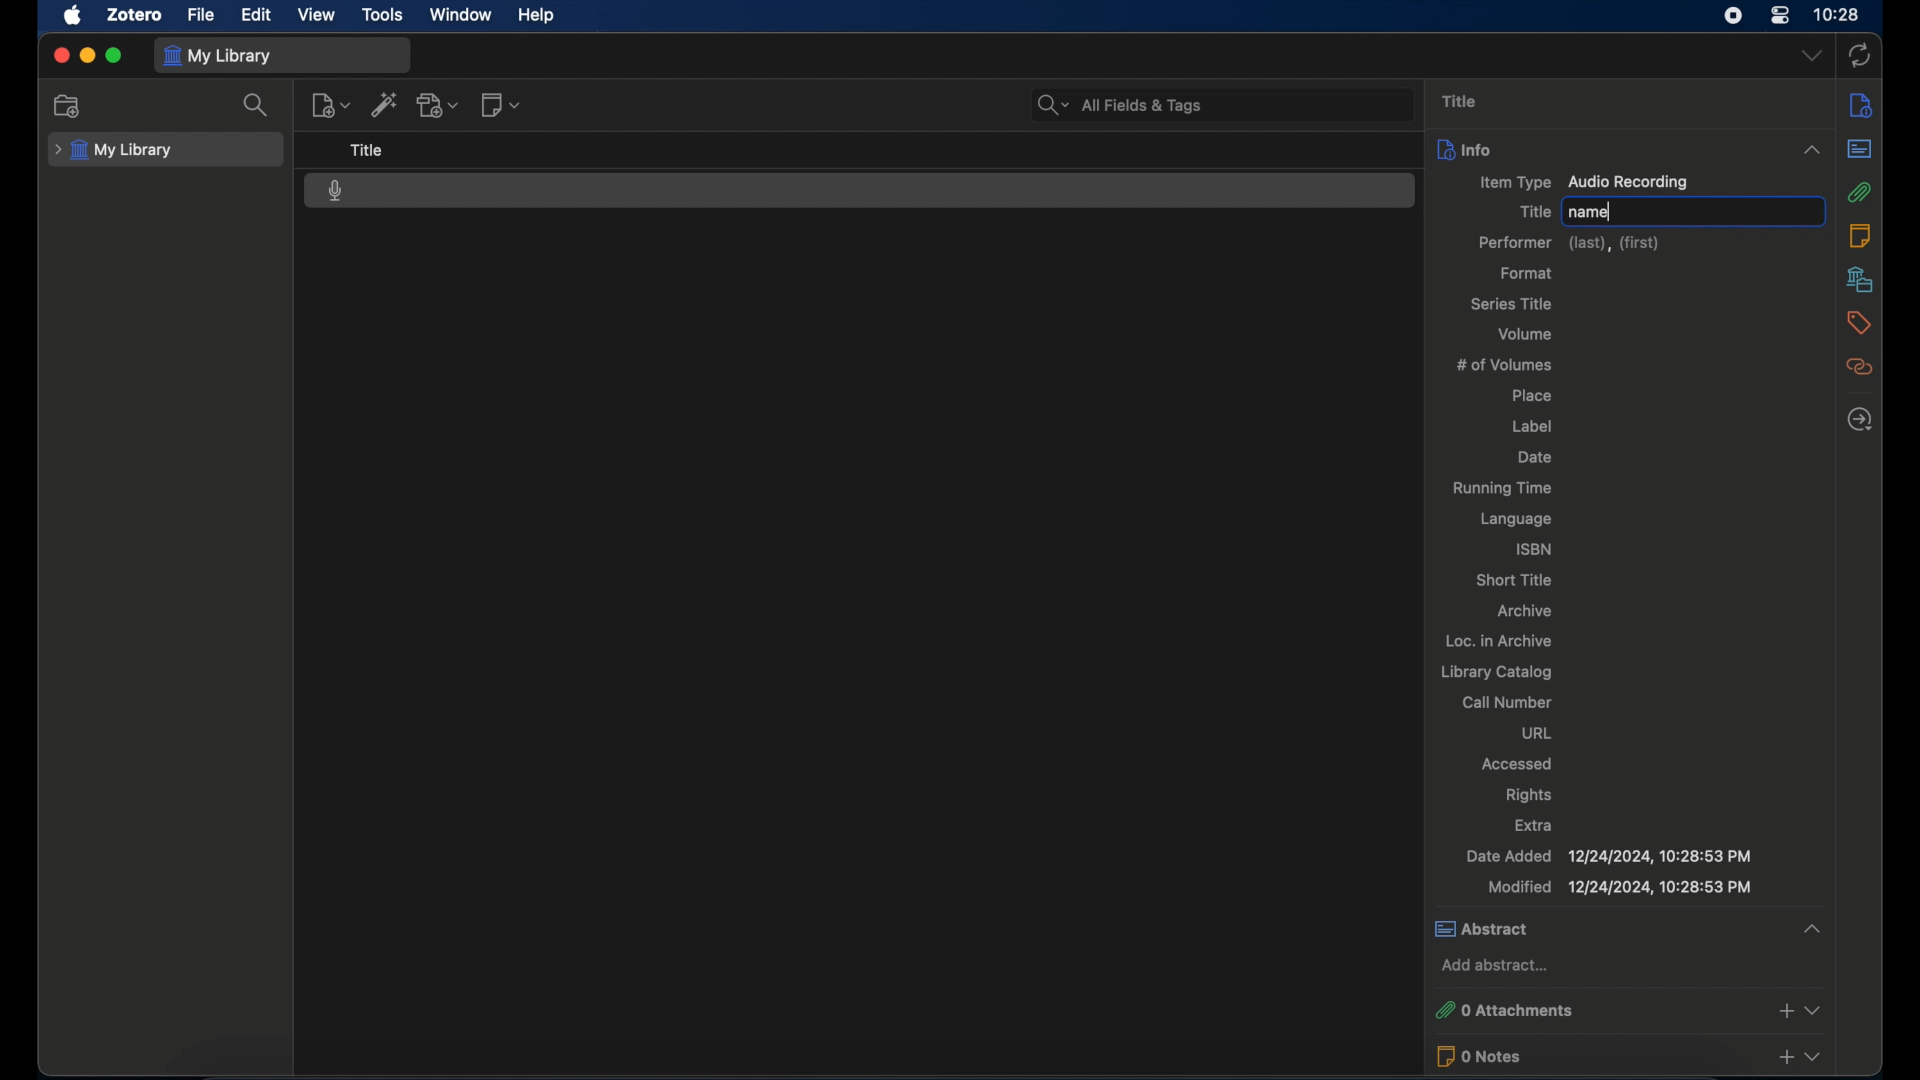  Describe the element at coordinates (536, 15) in the screenshot. I see `help` at that location.